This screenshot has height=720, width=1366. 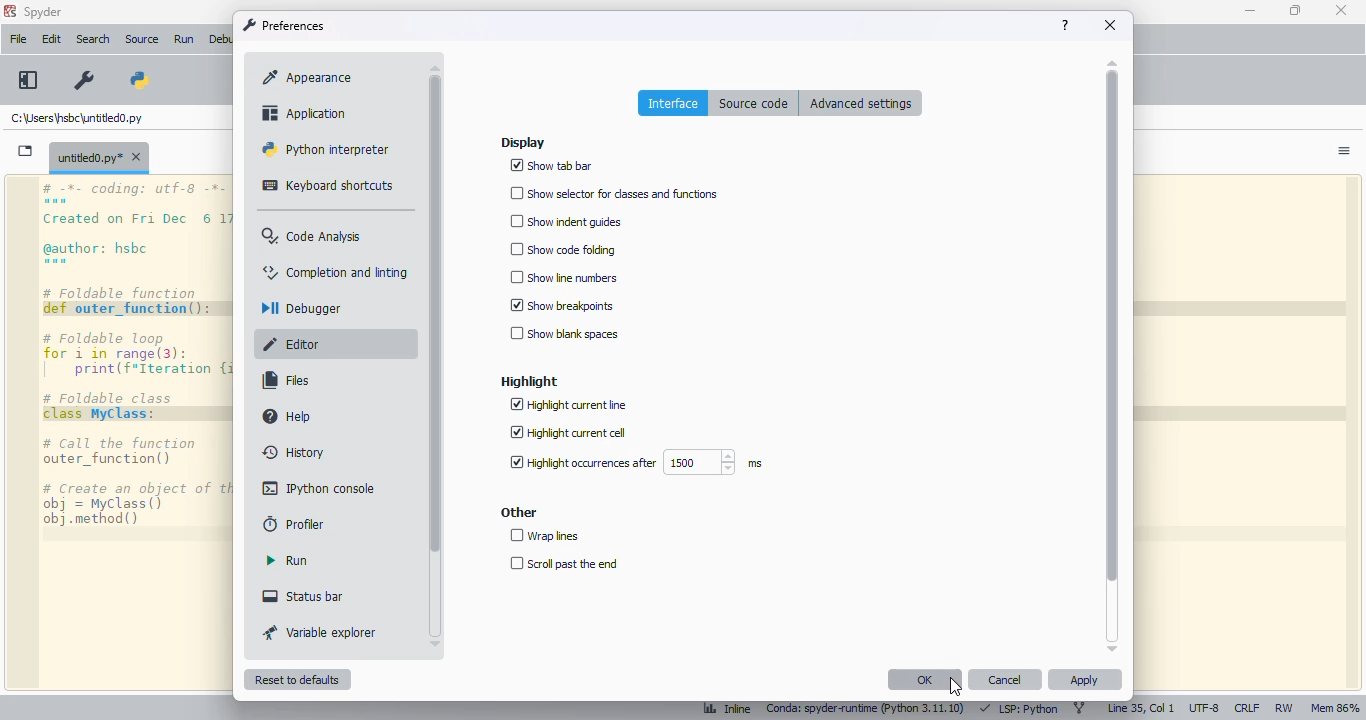 What do you see at coordinates (1284, 709) in the screenshot?
I see `RW` at bounding box center [1284, 709].